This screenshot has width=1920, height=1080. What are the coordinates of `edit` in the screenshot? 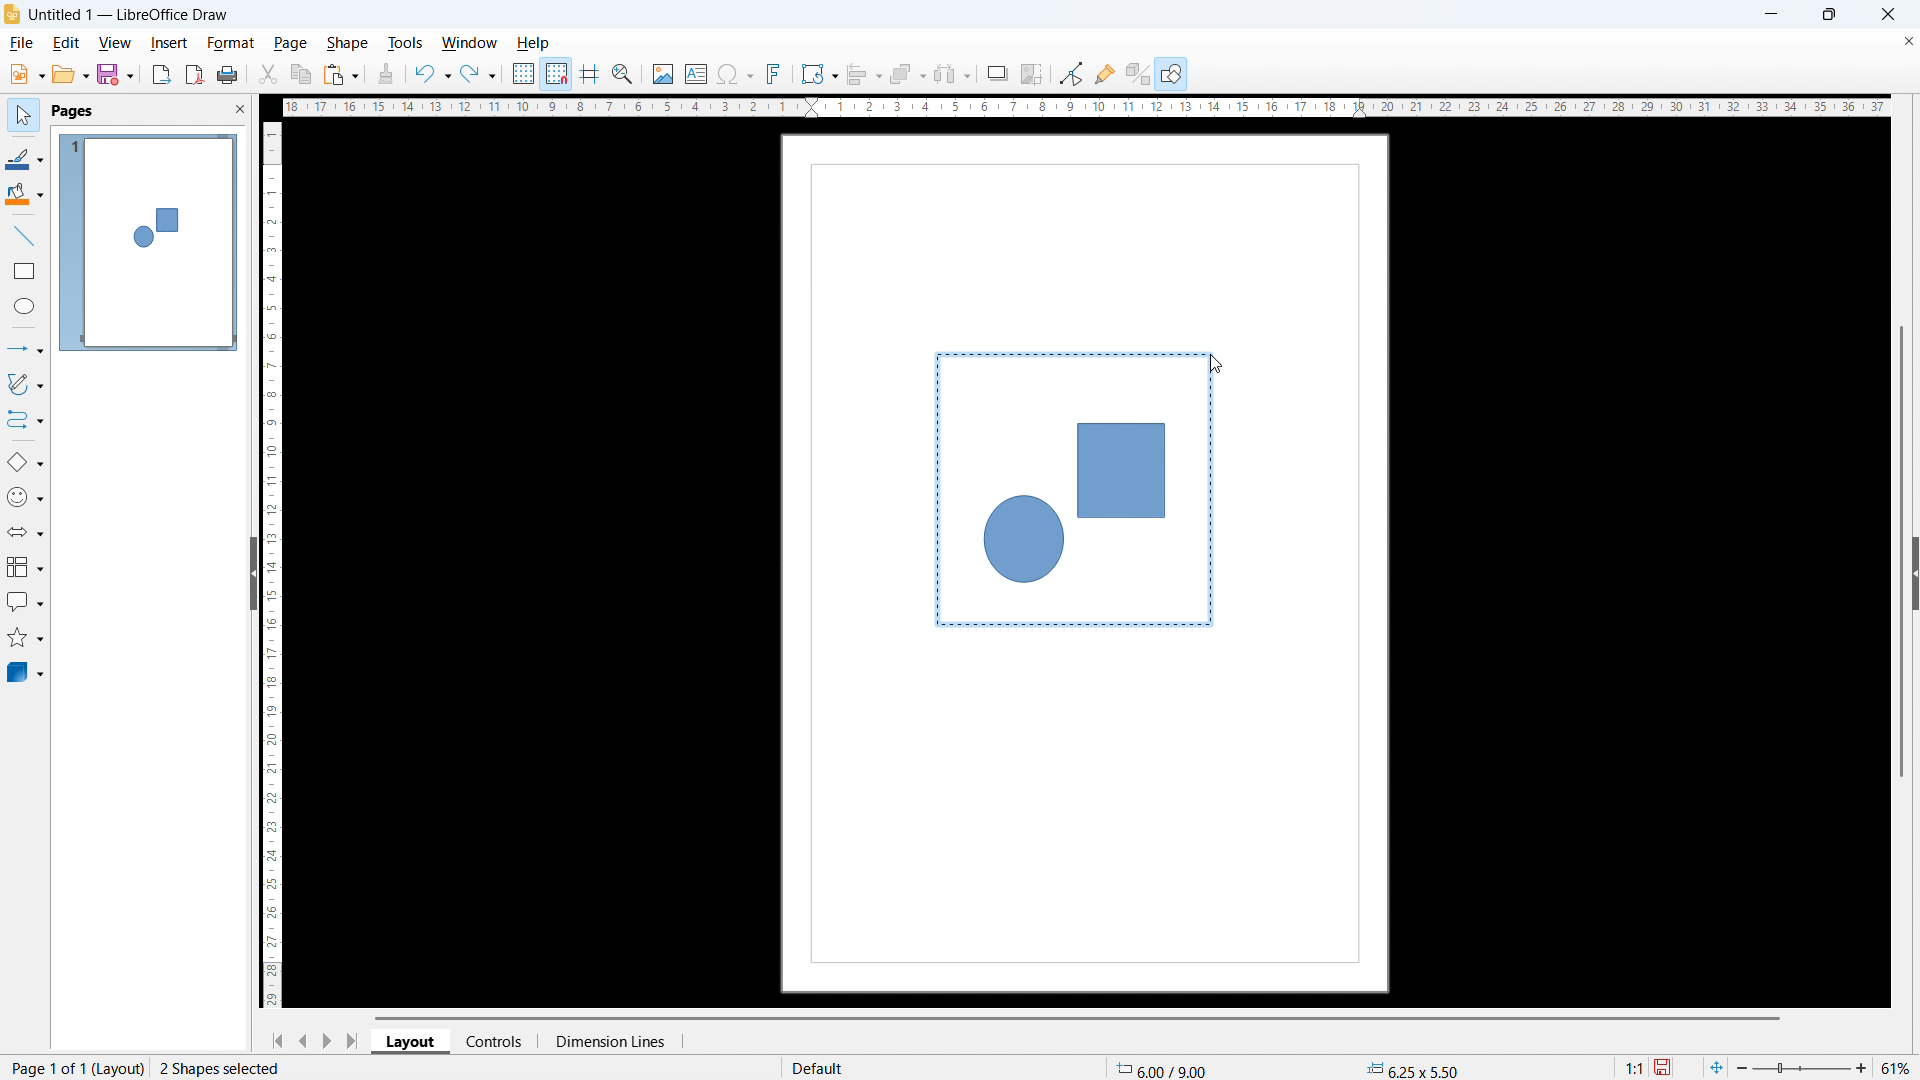 It's located at (68, 43).